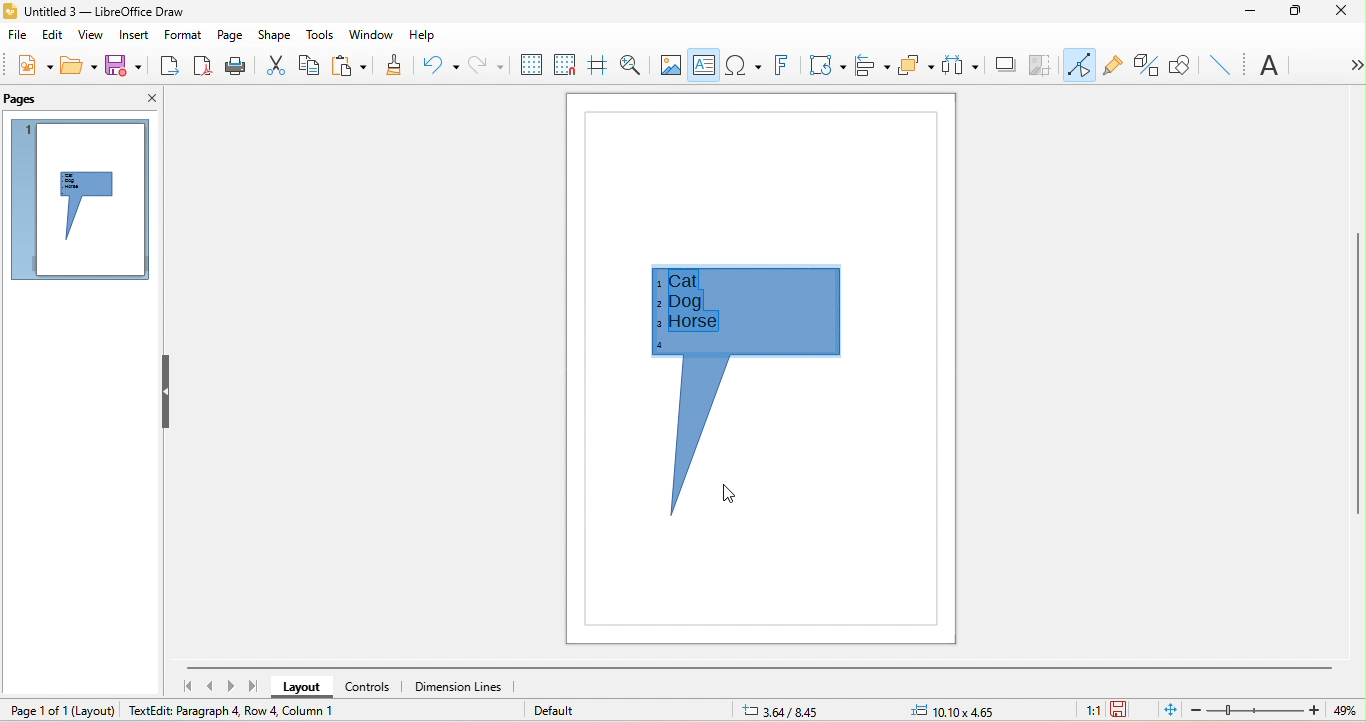 The width and height of the screenshot is (1366, 722). Describe the element at coordinates (527, 64) in the screenshot. I see `display to grids` at that location.